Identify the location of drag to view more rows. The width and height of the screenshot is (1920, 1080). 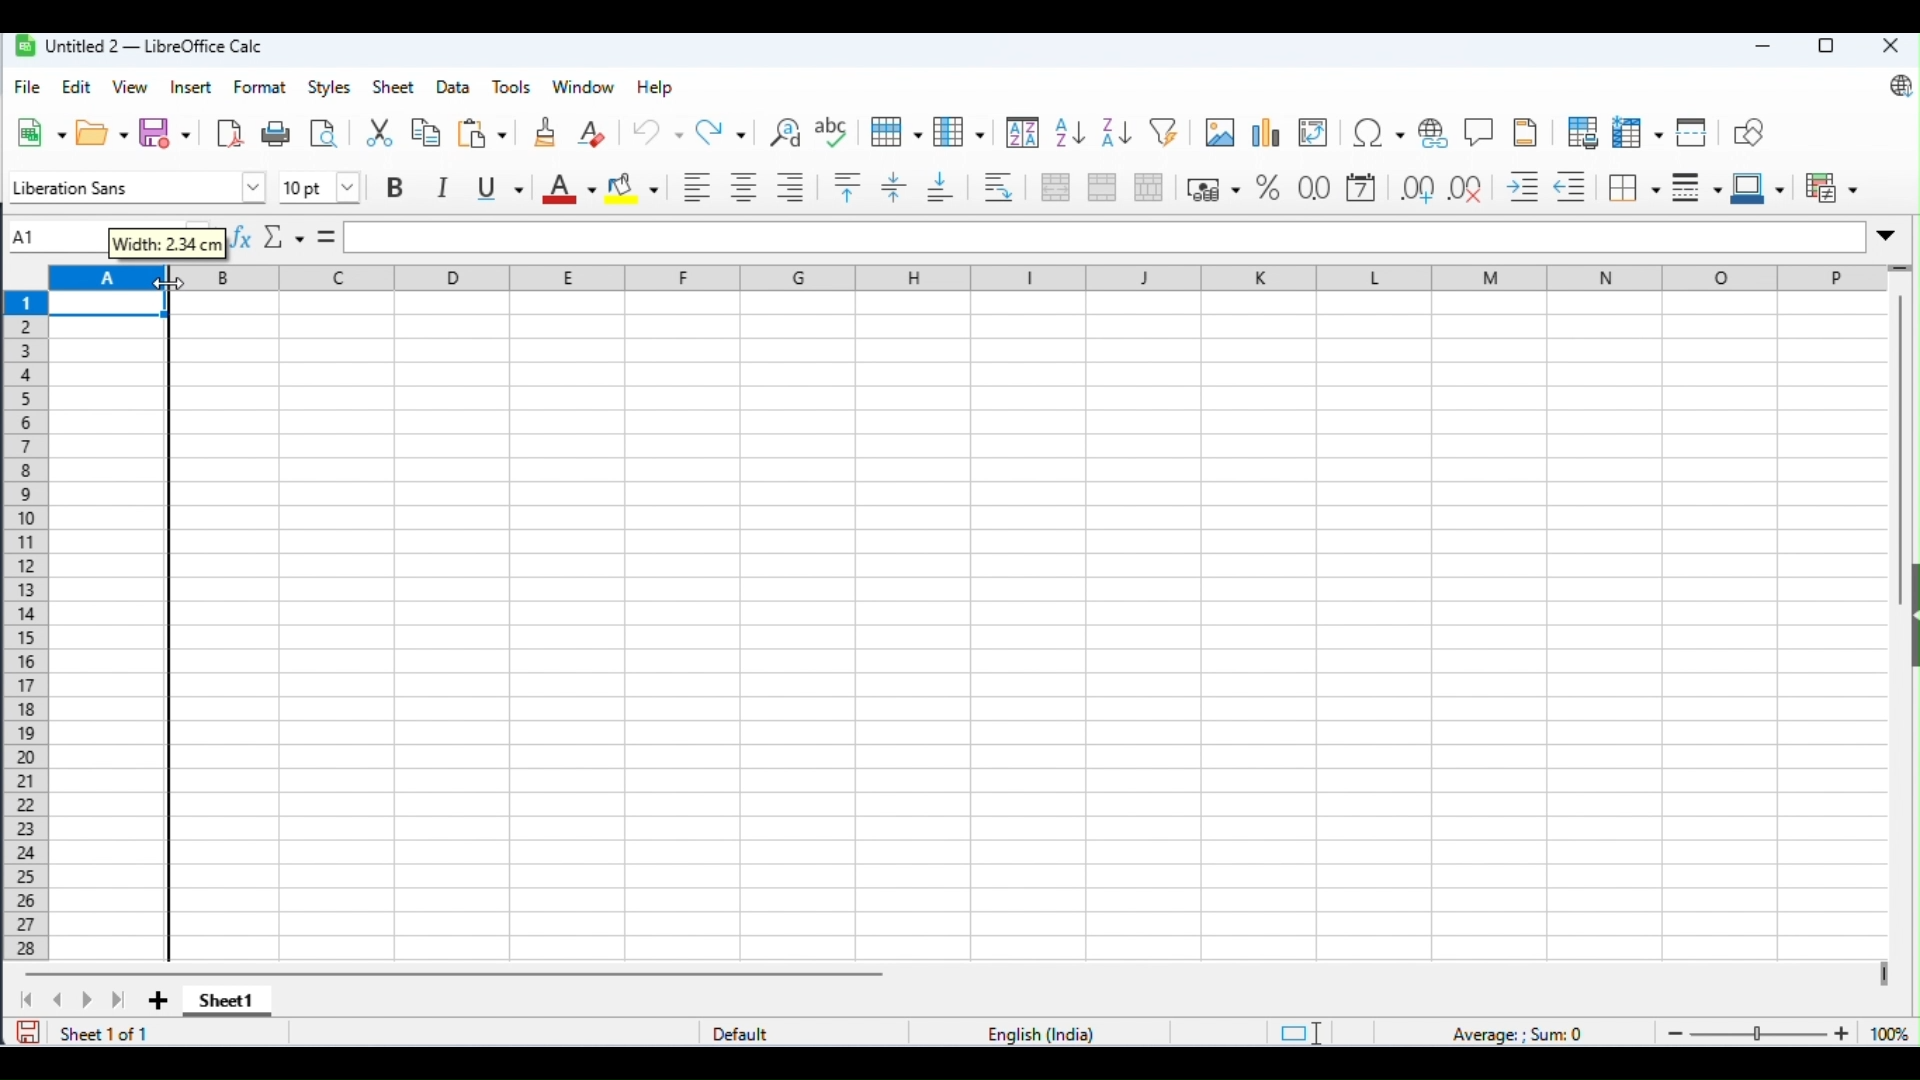
(1901, 269).